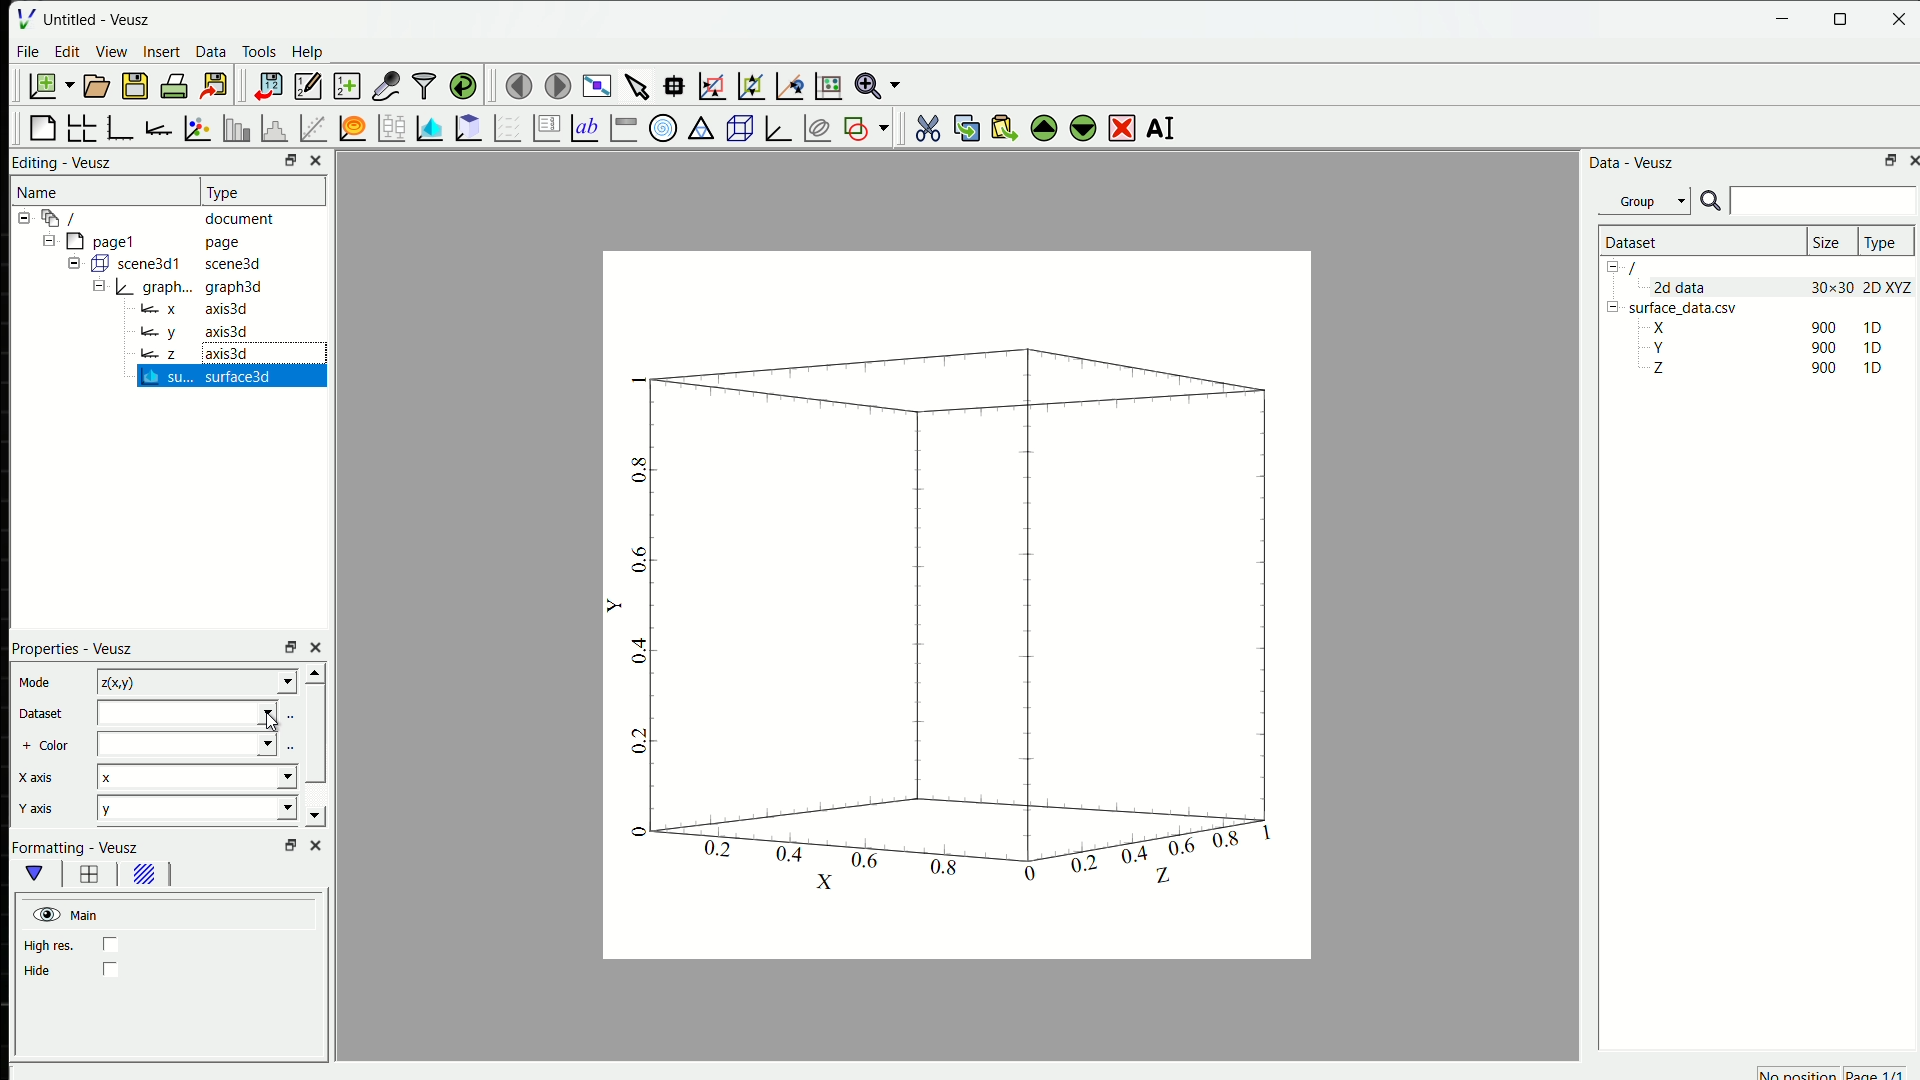 The image size is (1920, 1080). Describe the element at coordinates (122, 127) in the screenshot. I see `base graph` at that location.